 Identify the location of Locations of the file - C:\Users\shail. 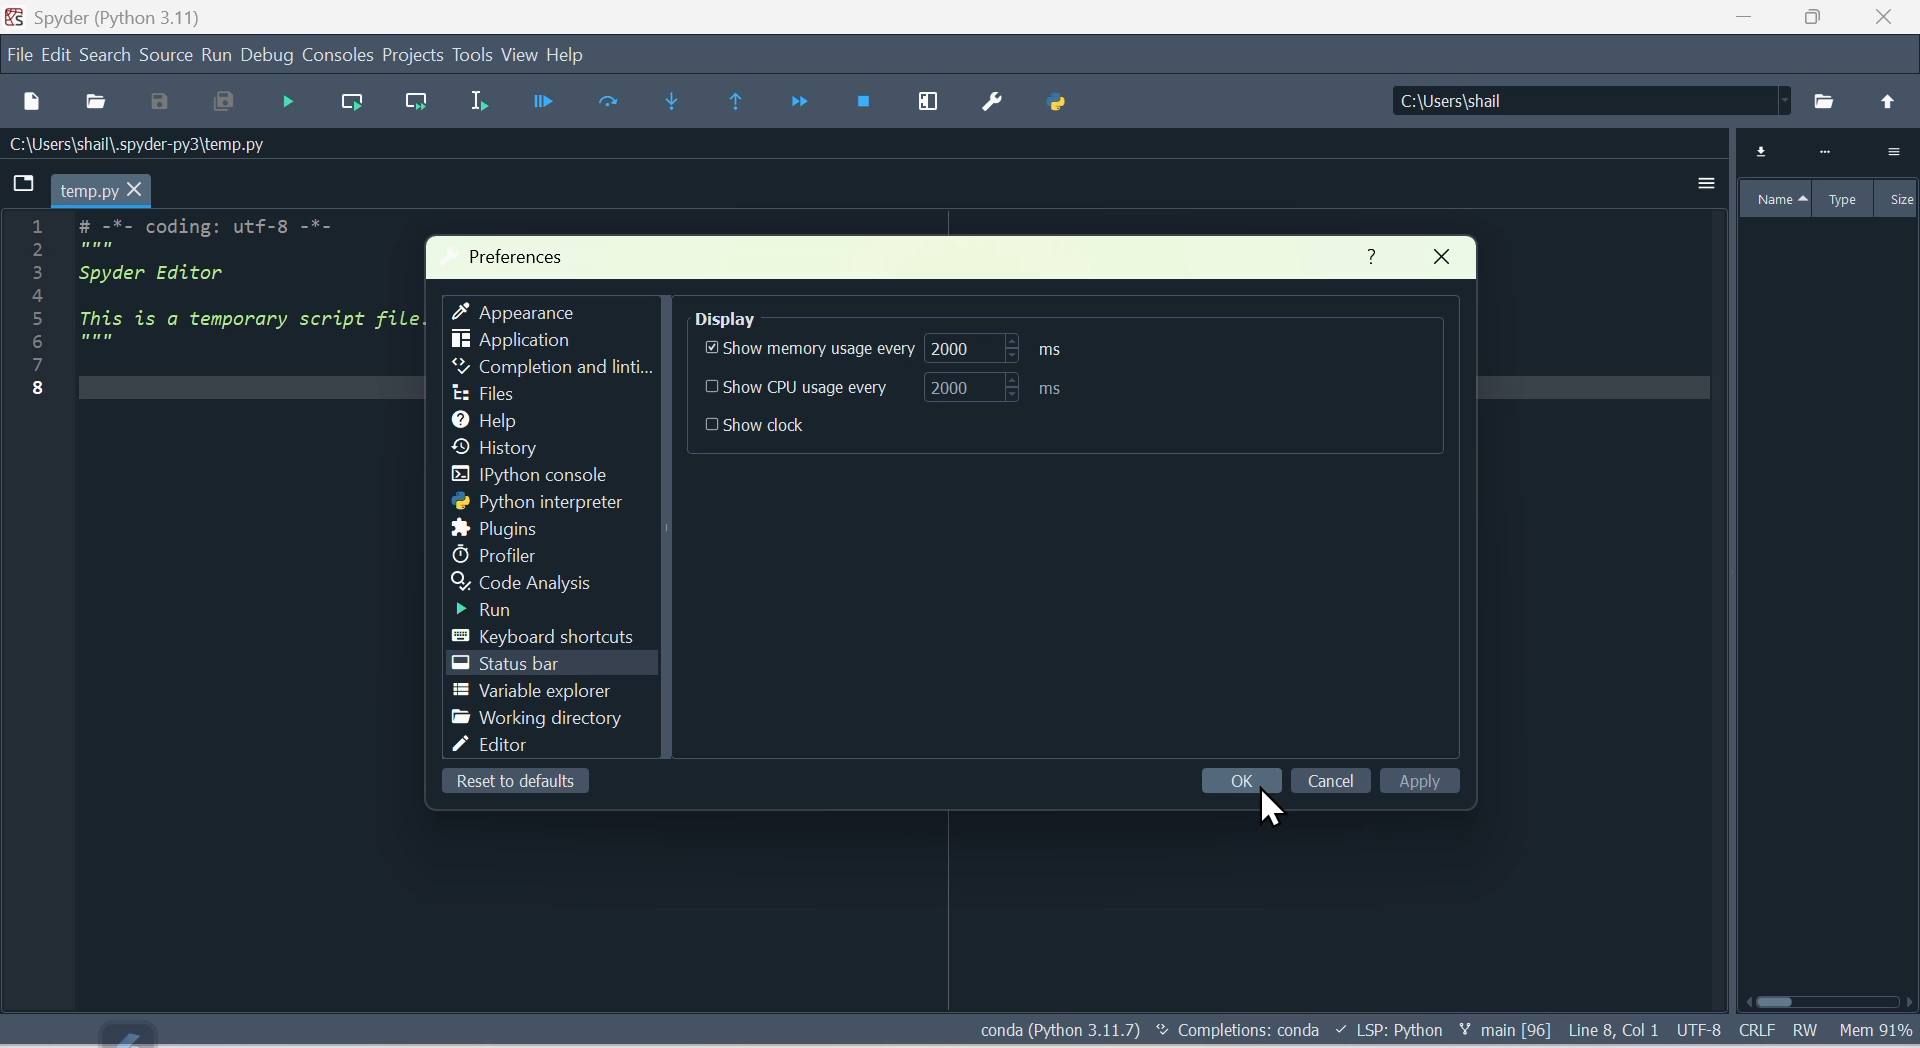
(1583, 102).